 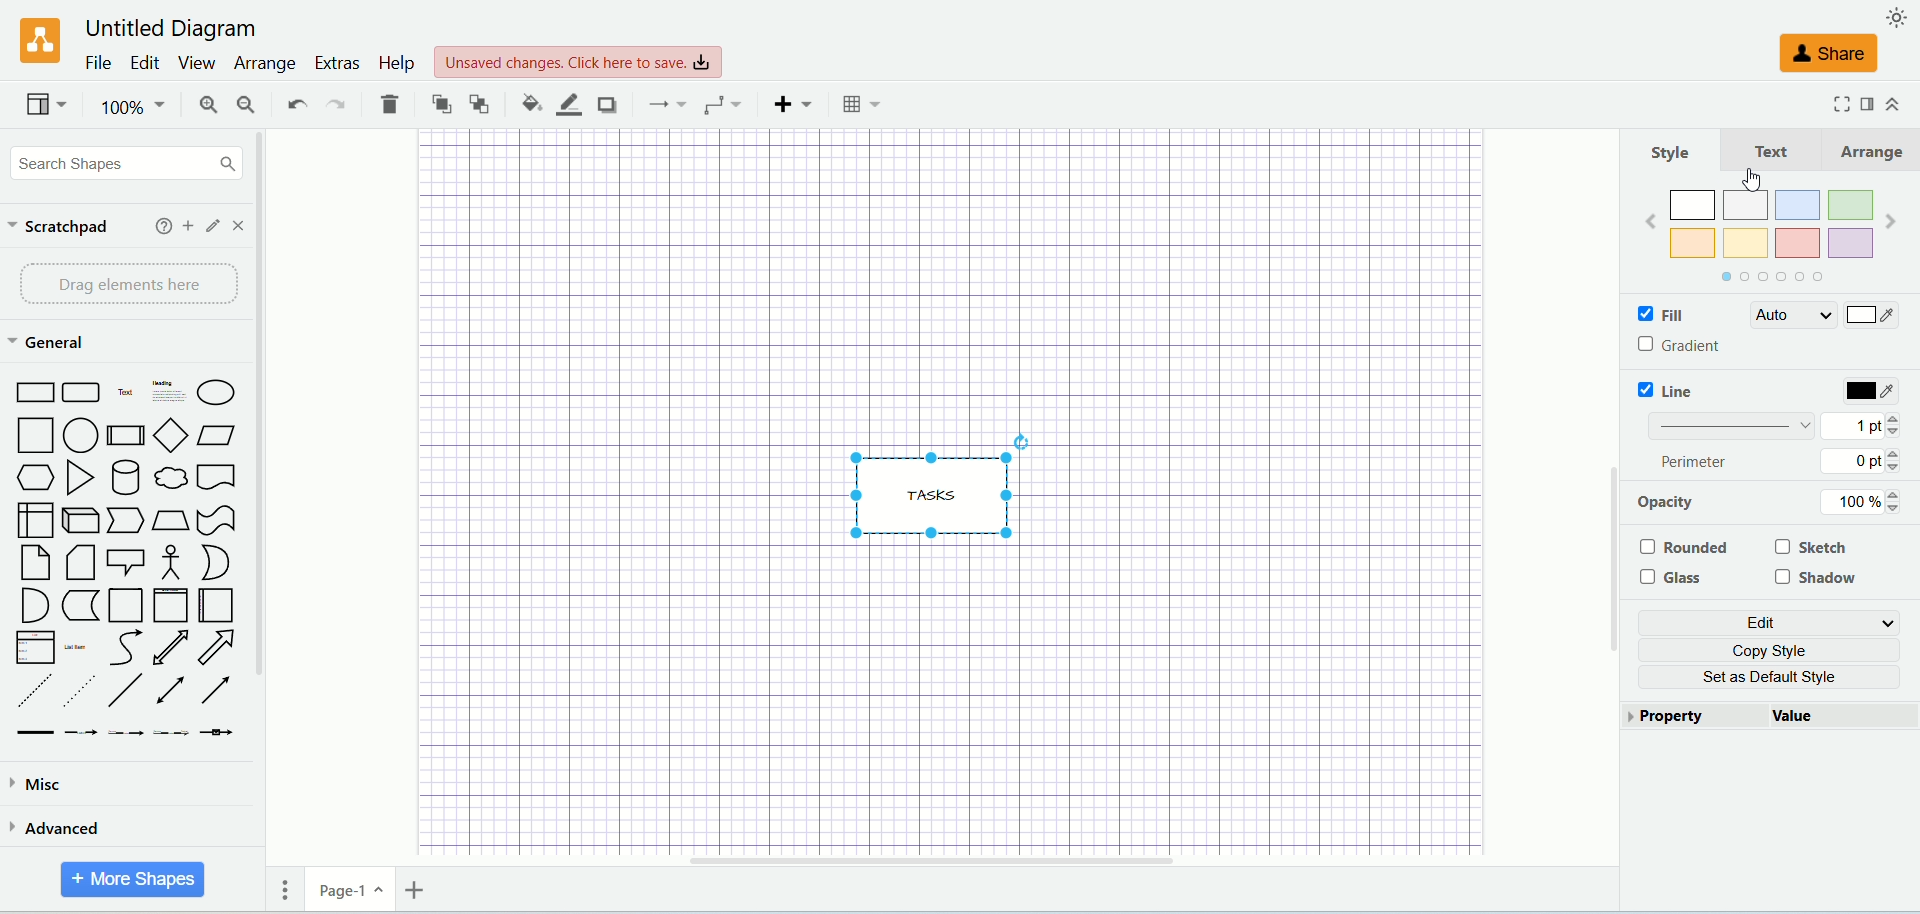 What do you see at coordinates (1672, 578) in the screenshot?
I see `glass` at bounding box center [1672, 578].